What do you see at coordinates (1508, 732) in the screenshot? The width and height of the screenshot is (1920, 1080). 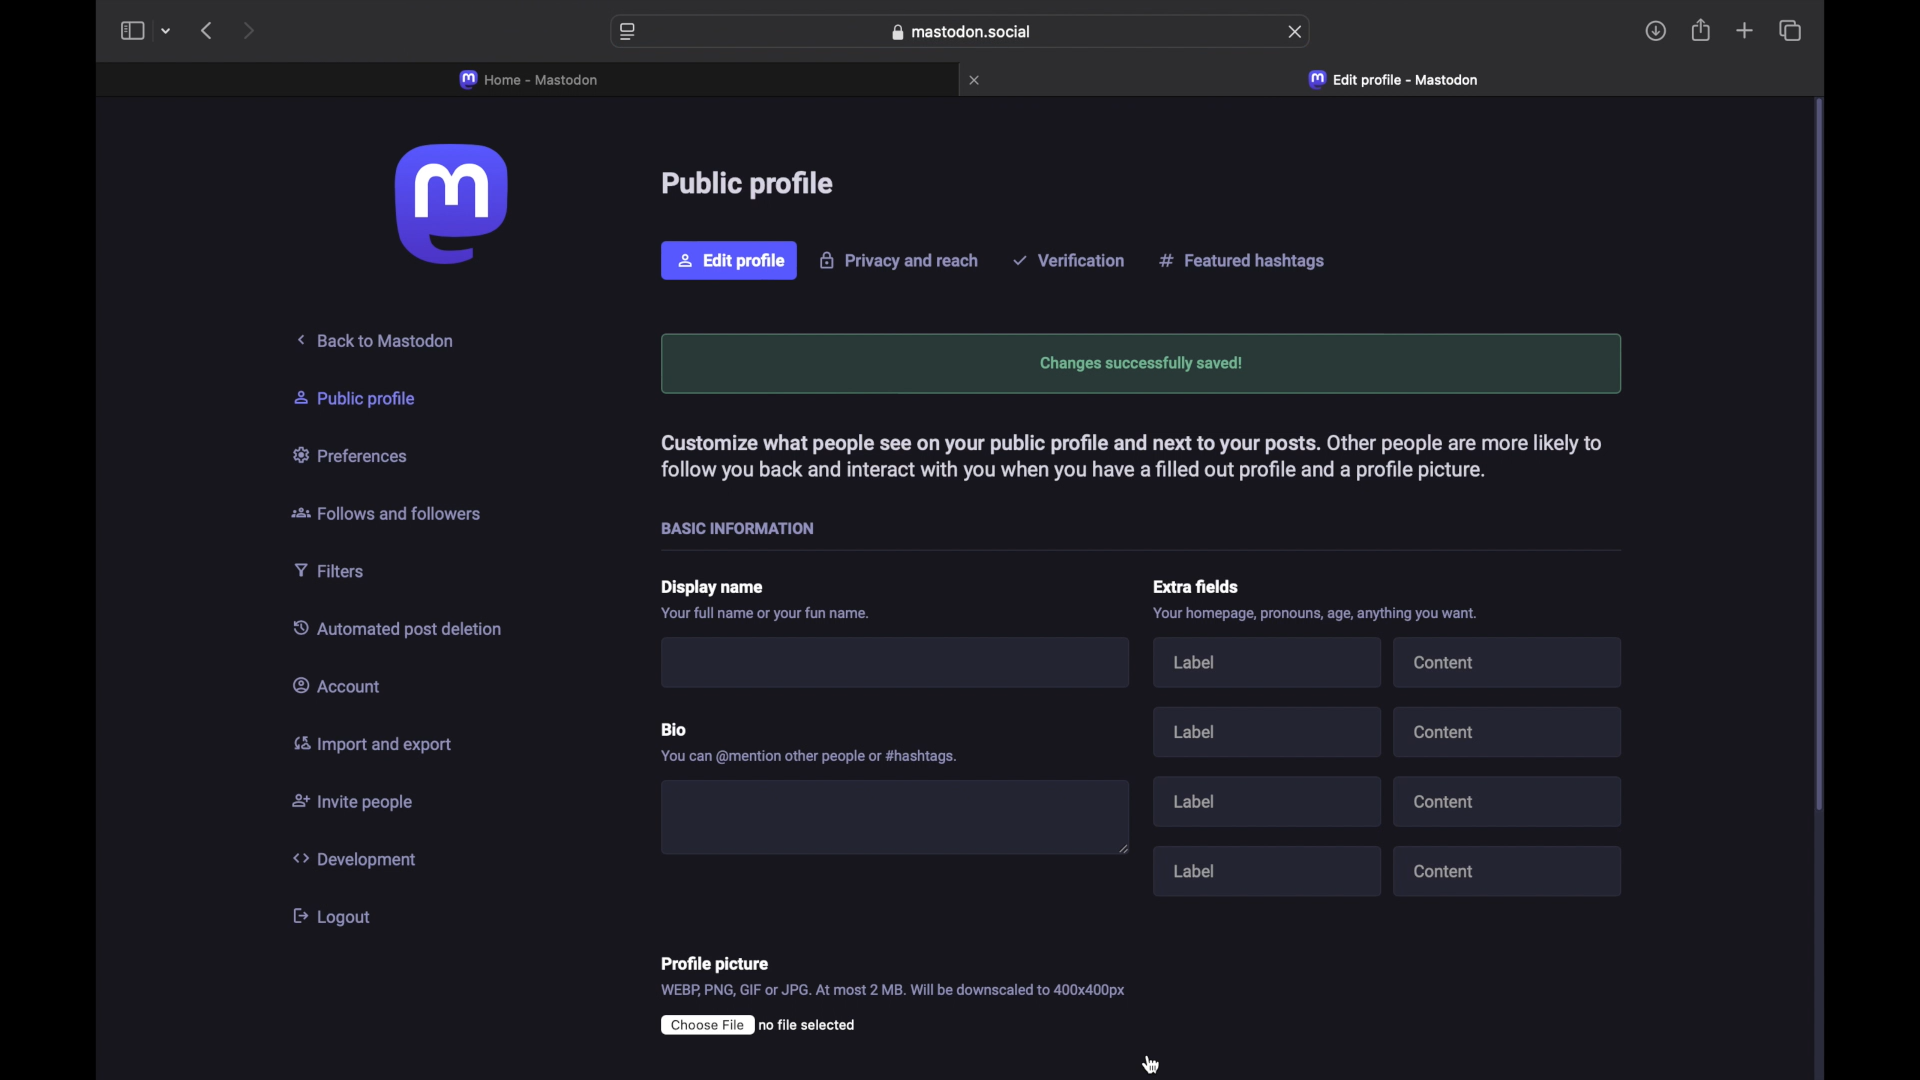 I see `content` at bounding box center [1508, 732].